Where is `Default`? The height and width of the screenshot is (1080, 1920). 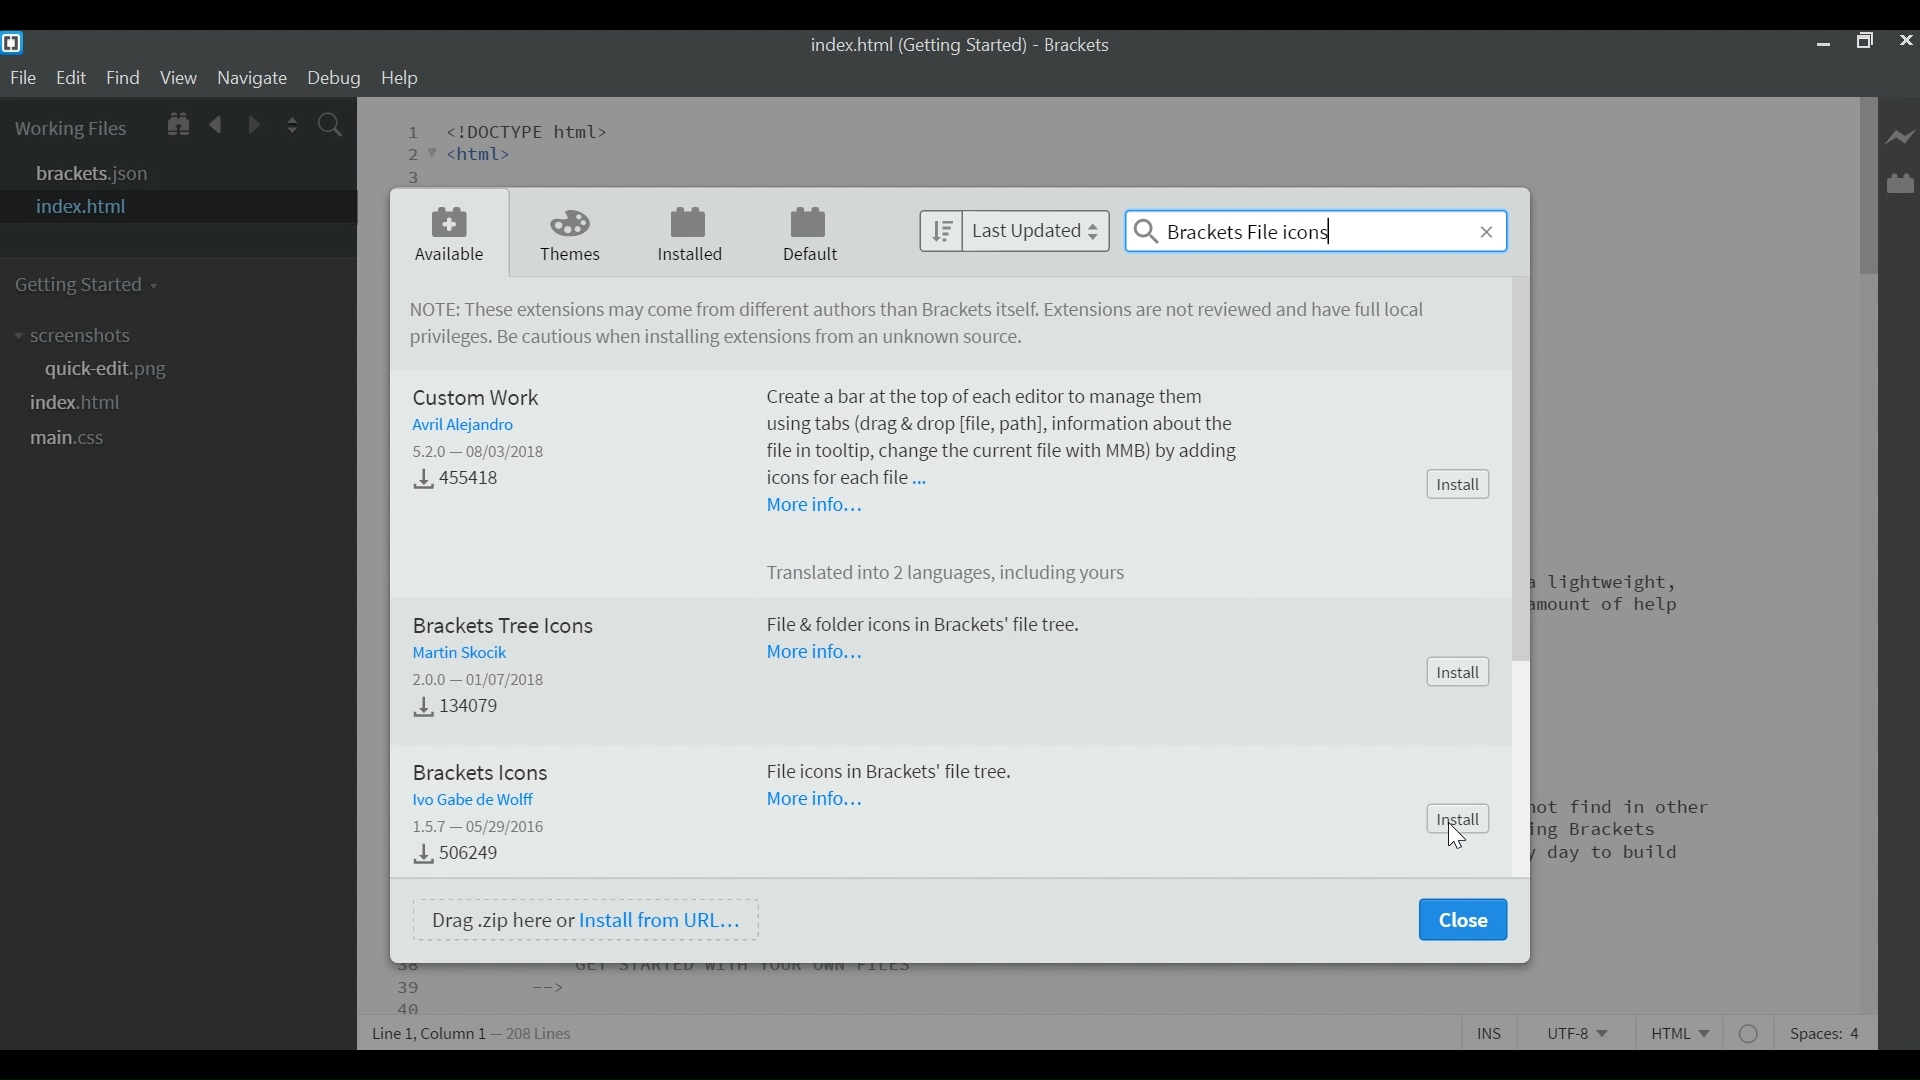
Default is located at coordinates (812, 234).